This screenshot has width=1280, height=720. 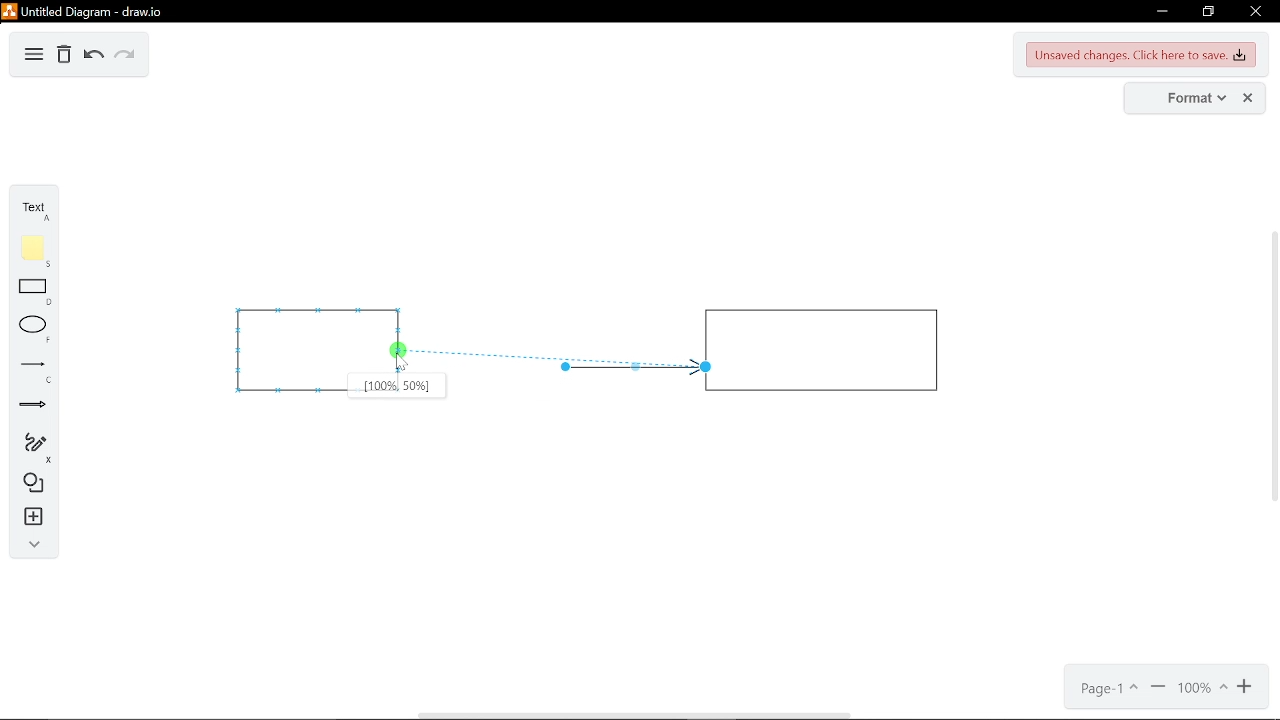 I want to click on rectangle, so click(x=31, y=295).